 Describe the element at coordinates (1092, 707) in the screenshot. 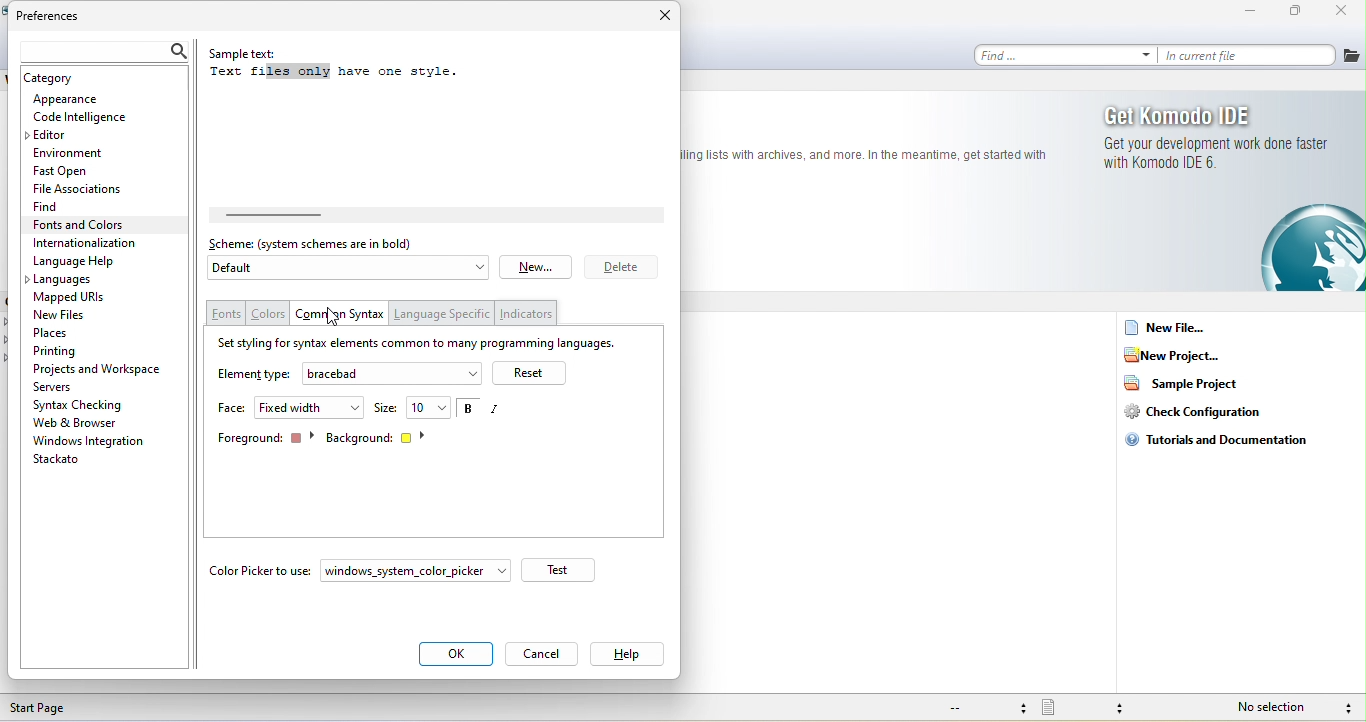

I see `file type` at that location.